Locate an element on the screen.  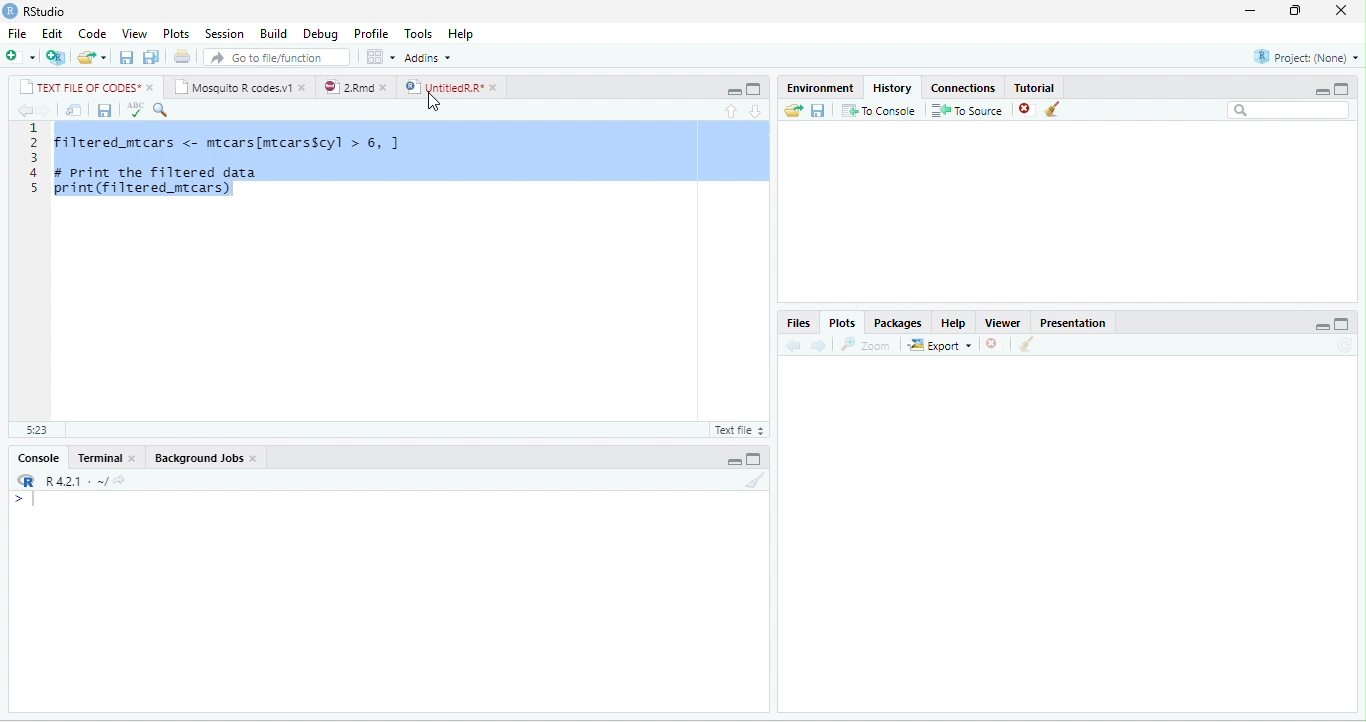
close file is located at coordinates (994, 344).